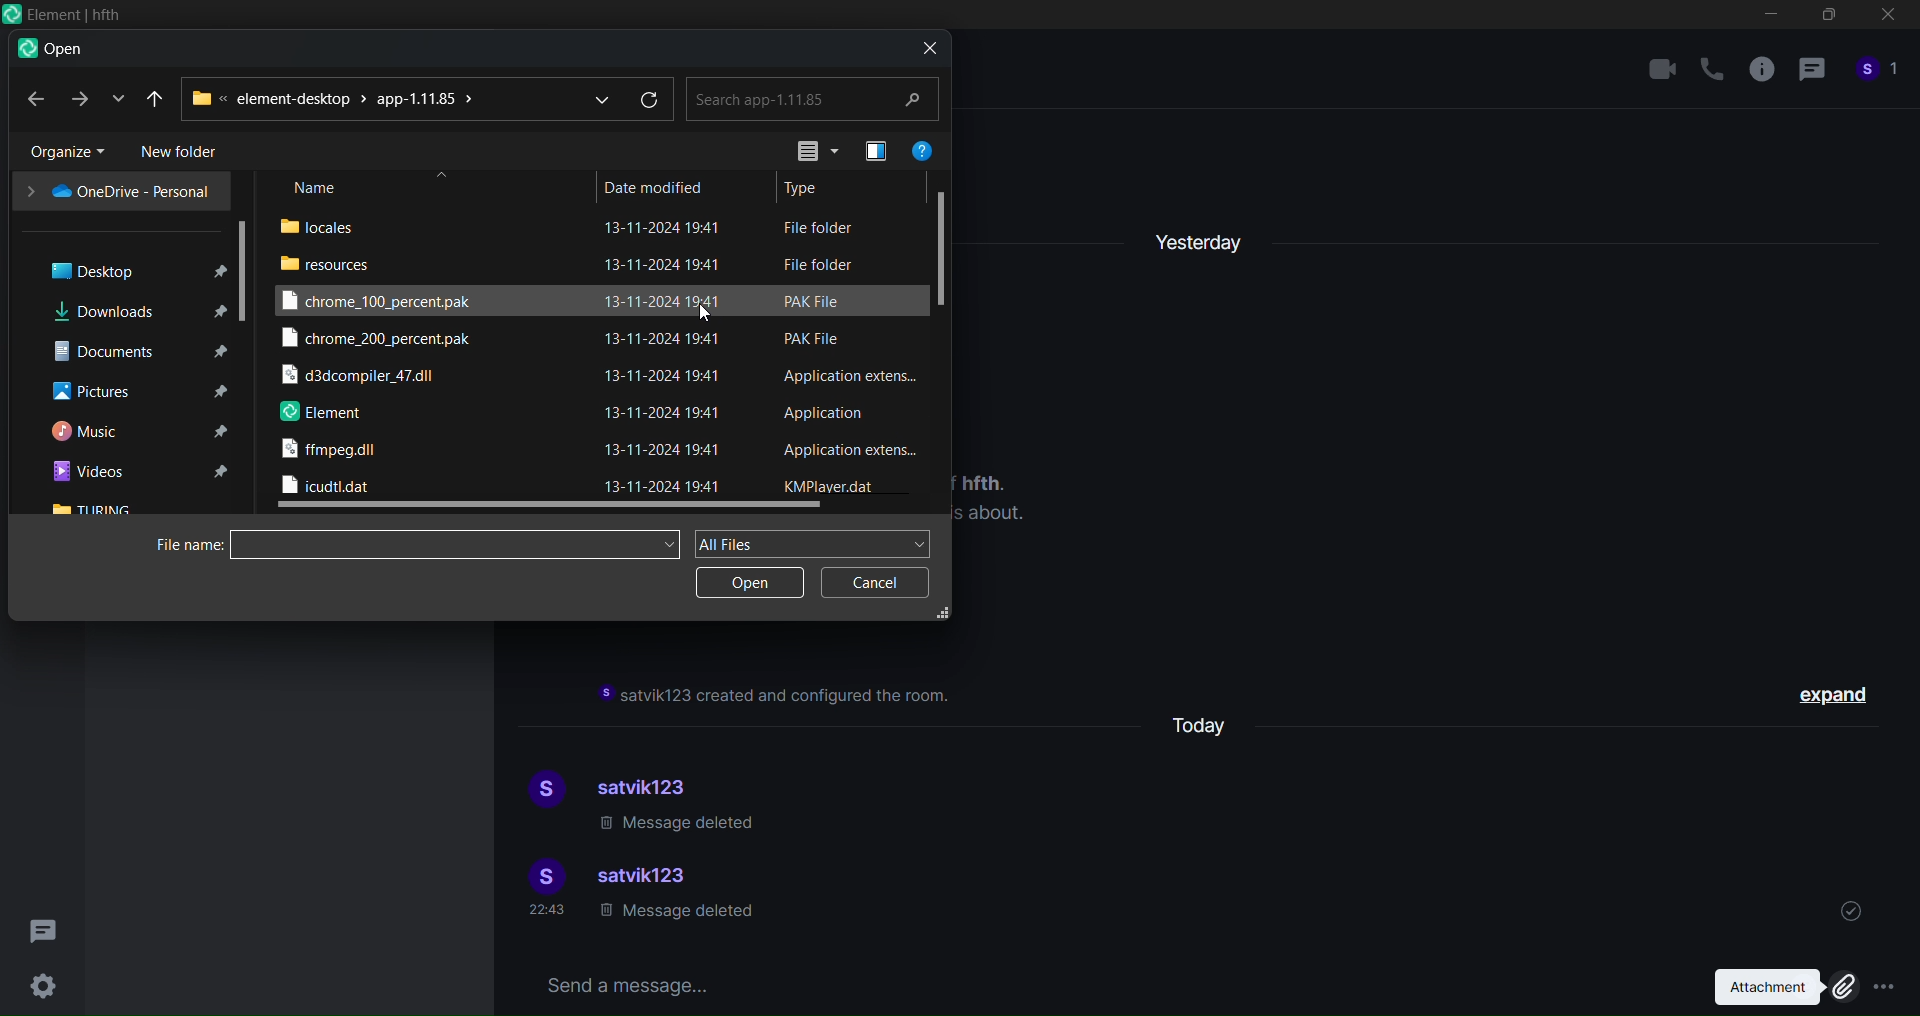 This screenshot has width=1920, height=1016. I want to click on close dialog, so click(924, 47).